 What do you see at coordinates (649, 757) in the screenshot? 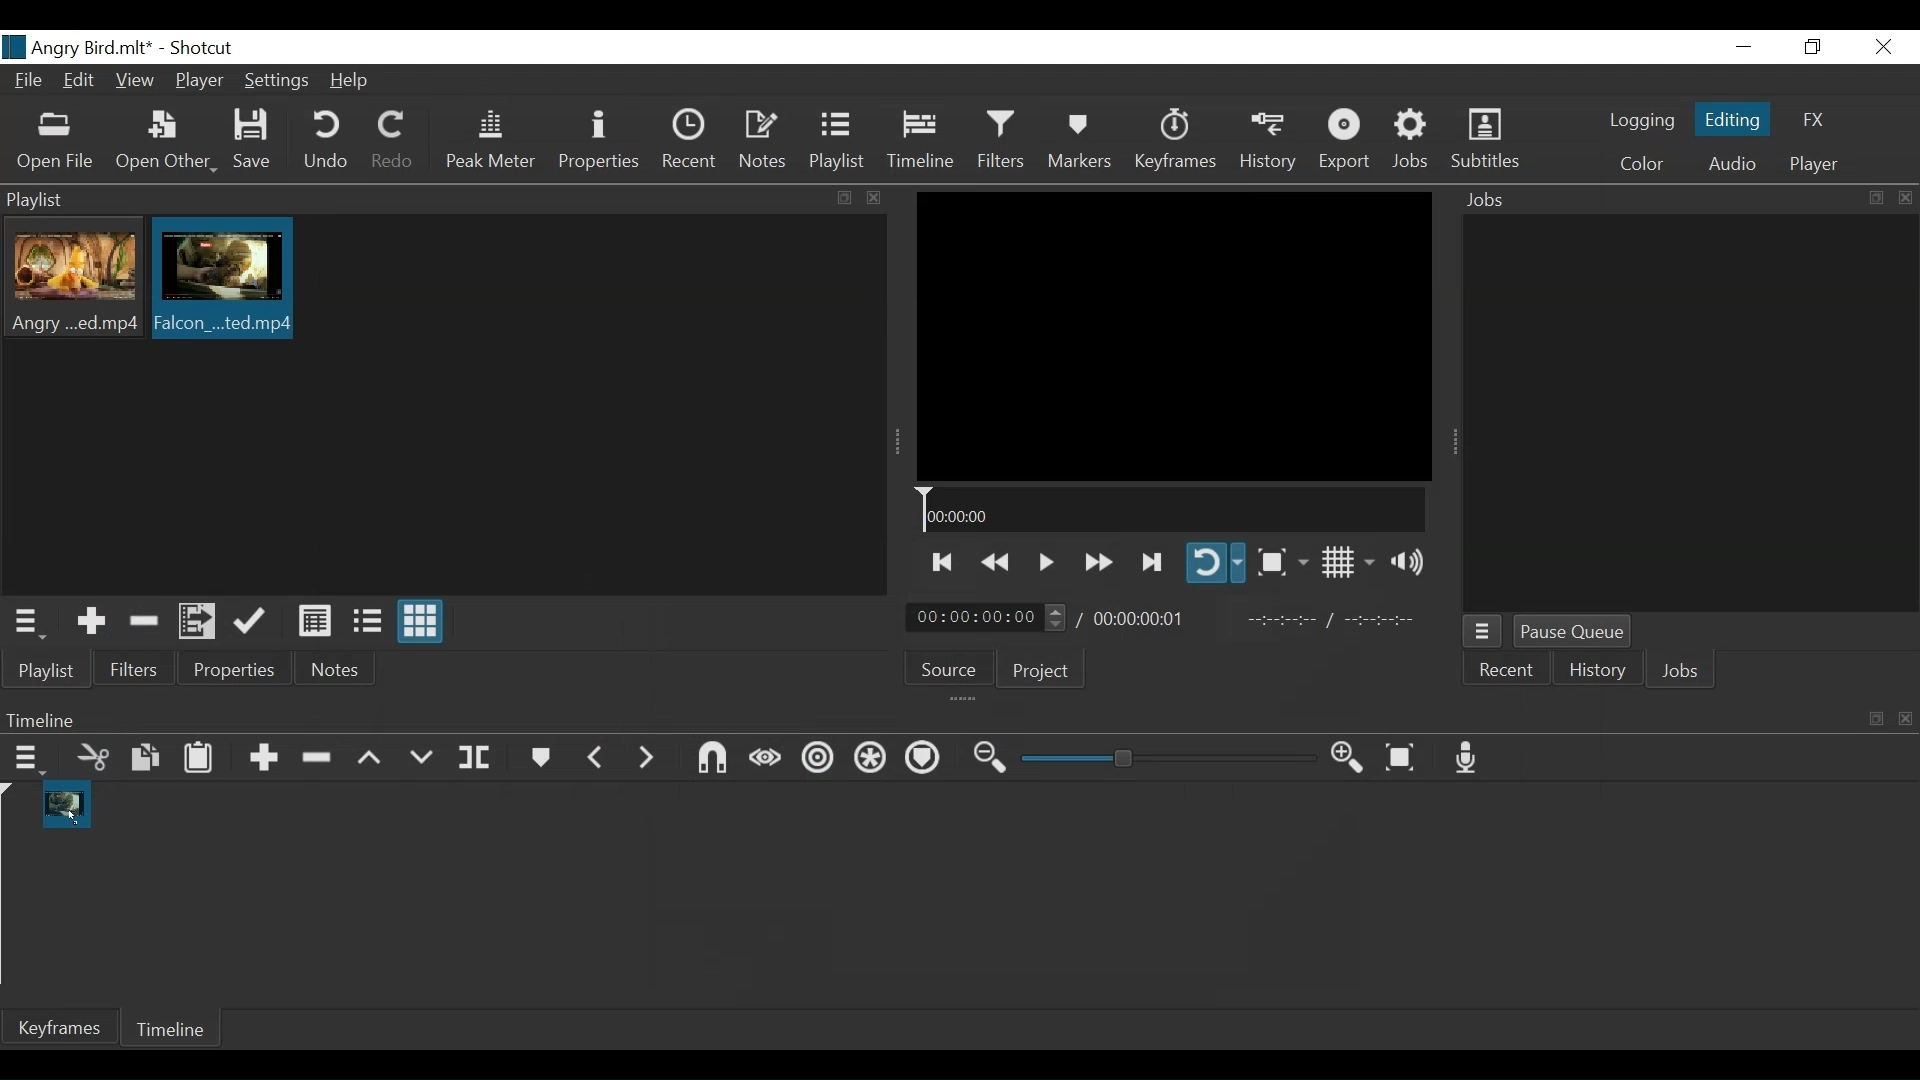
I see `Next Marker` at bounding box center [649, 757].